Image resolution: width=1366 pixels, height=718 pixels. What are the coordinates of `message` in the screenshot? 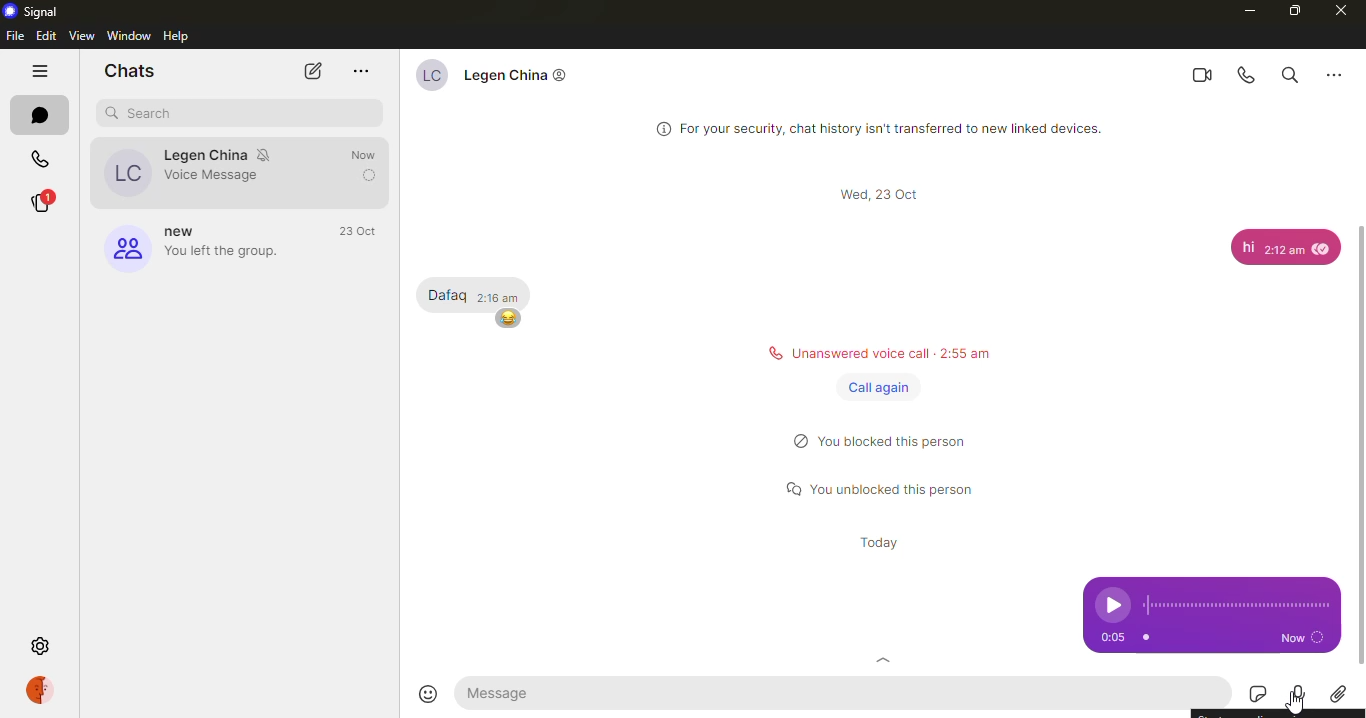 It's located at (472, 288).